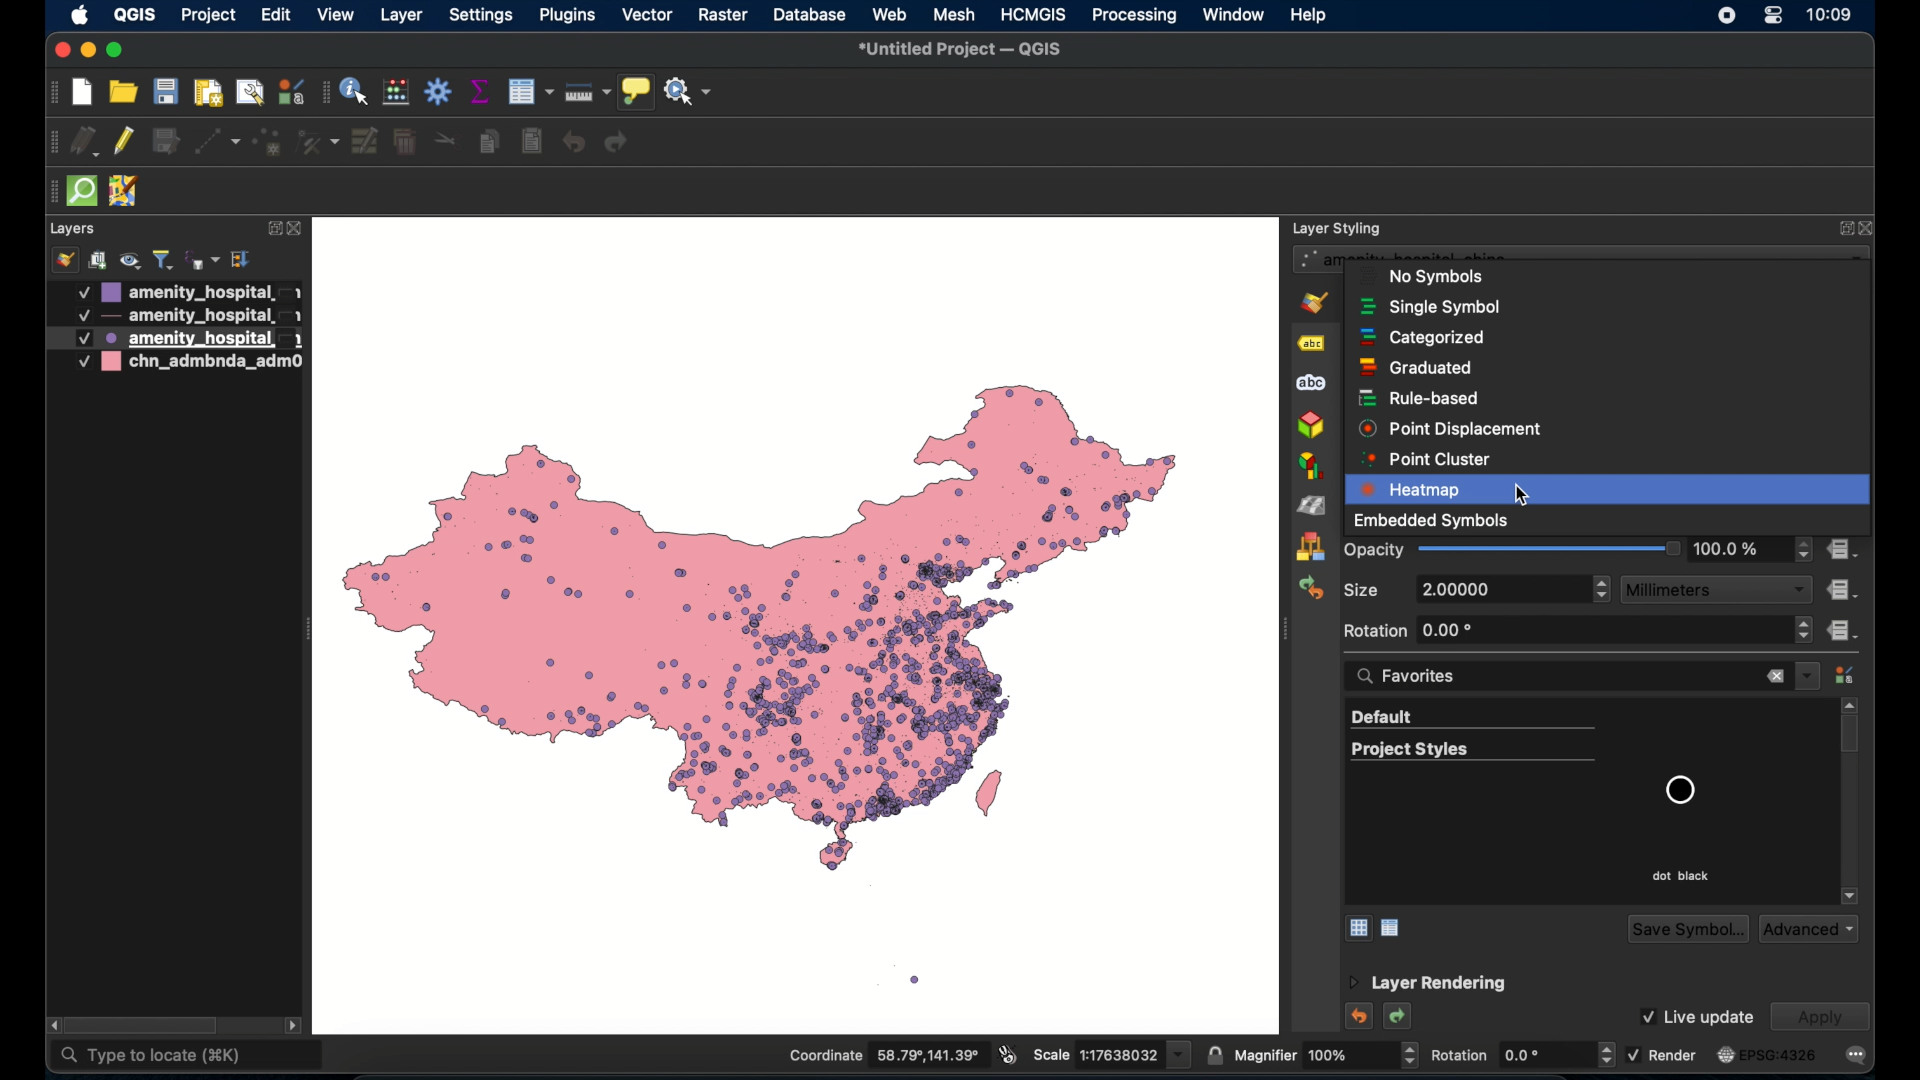 The width and height of the screenshot is (1920, 1080). I want to click on add point feature, so click(270, 143).